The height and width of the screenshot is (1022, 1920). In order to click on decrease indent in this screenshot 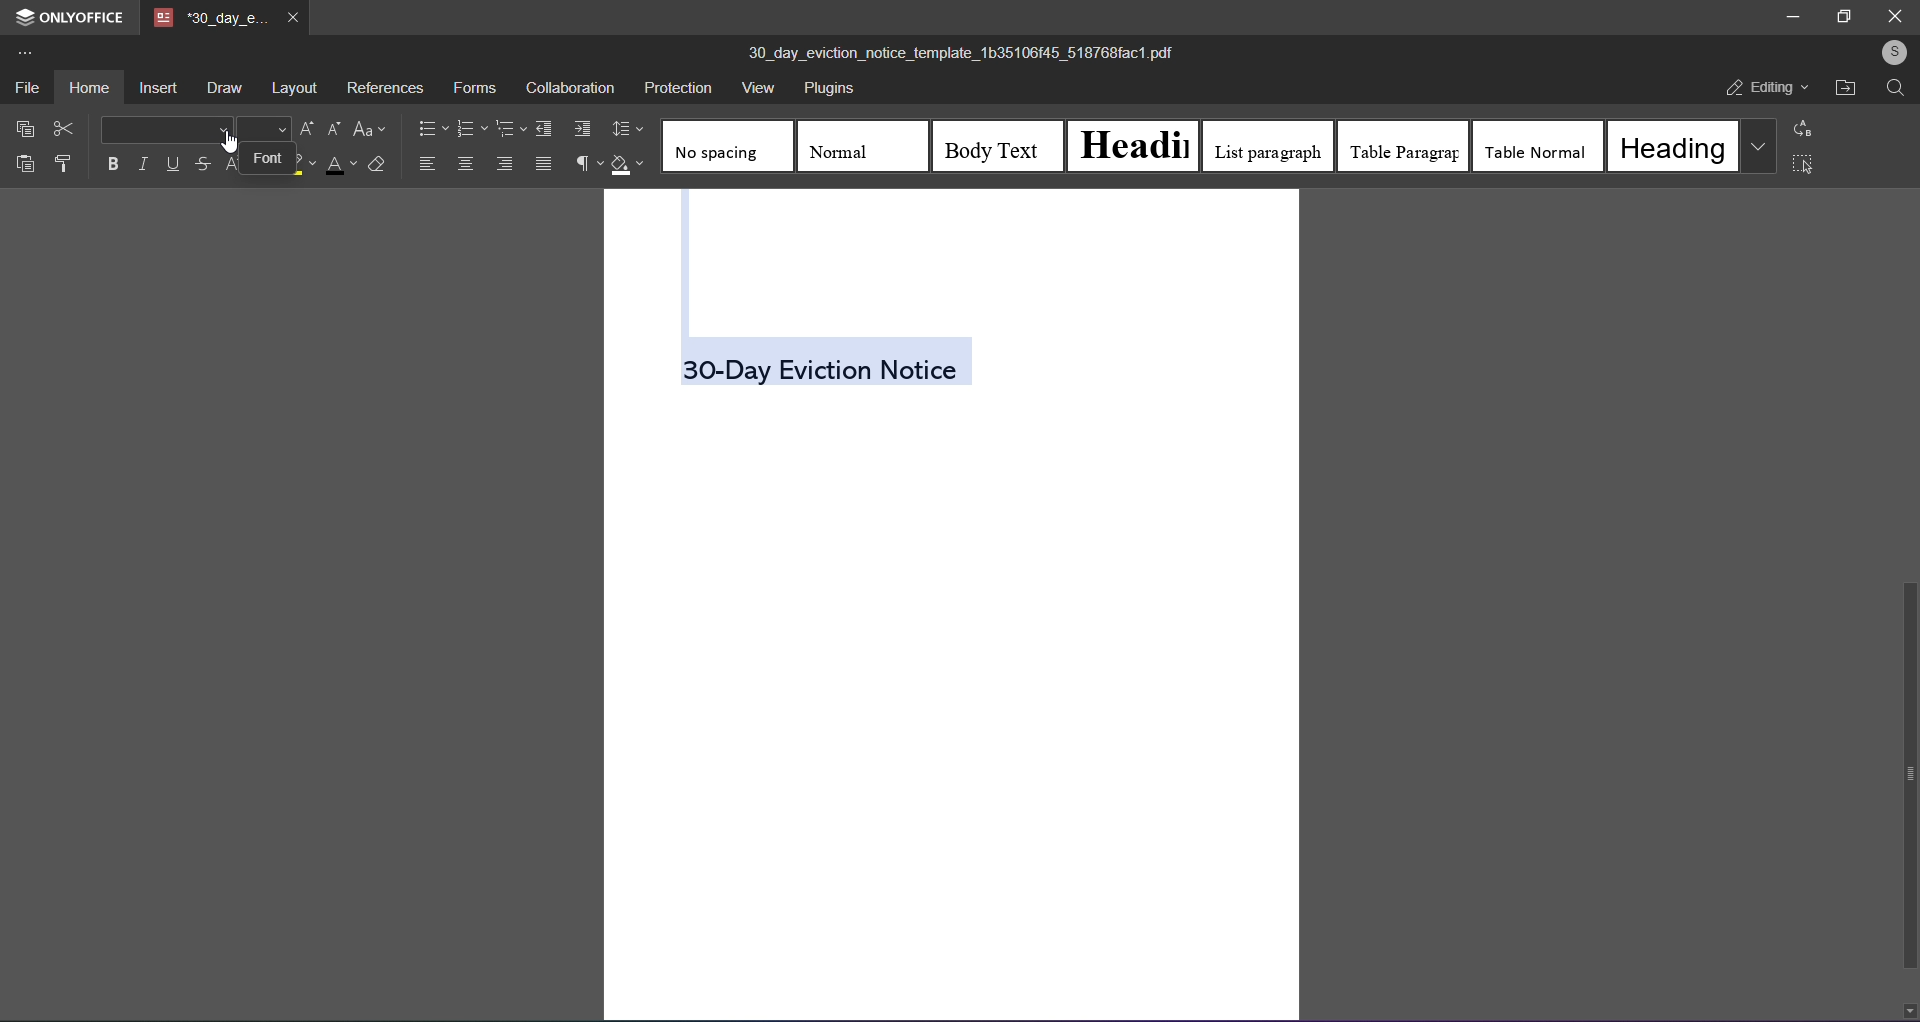, I will do `click(543, 128)`.